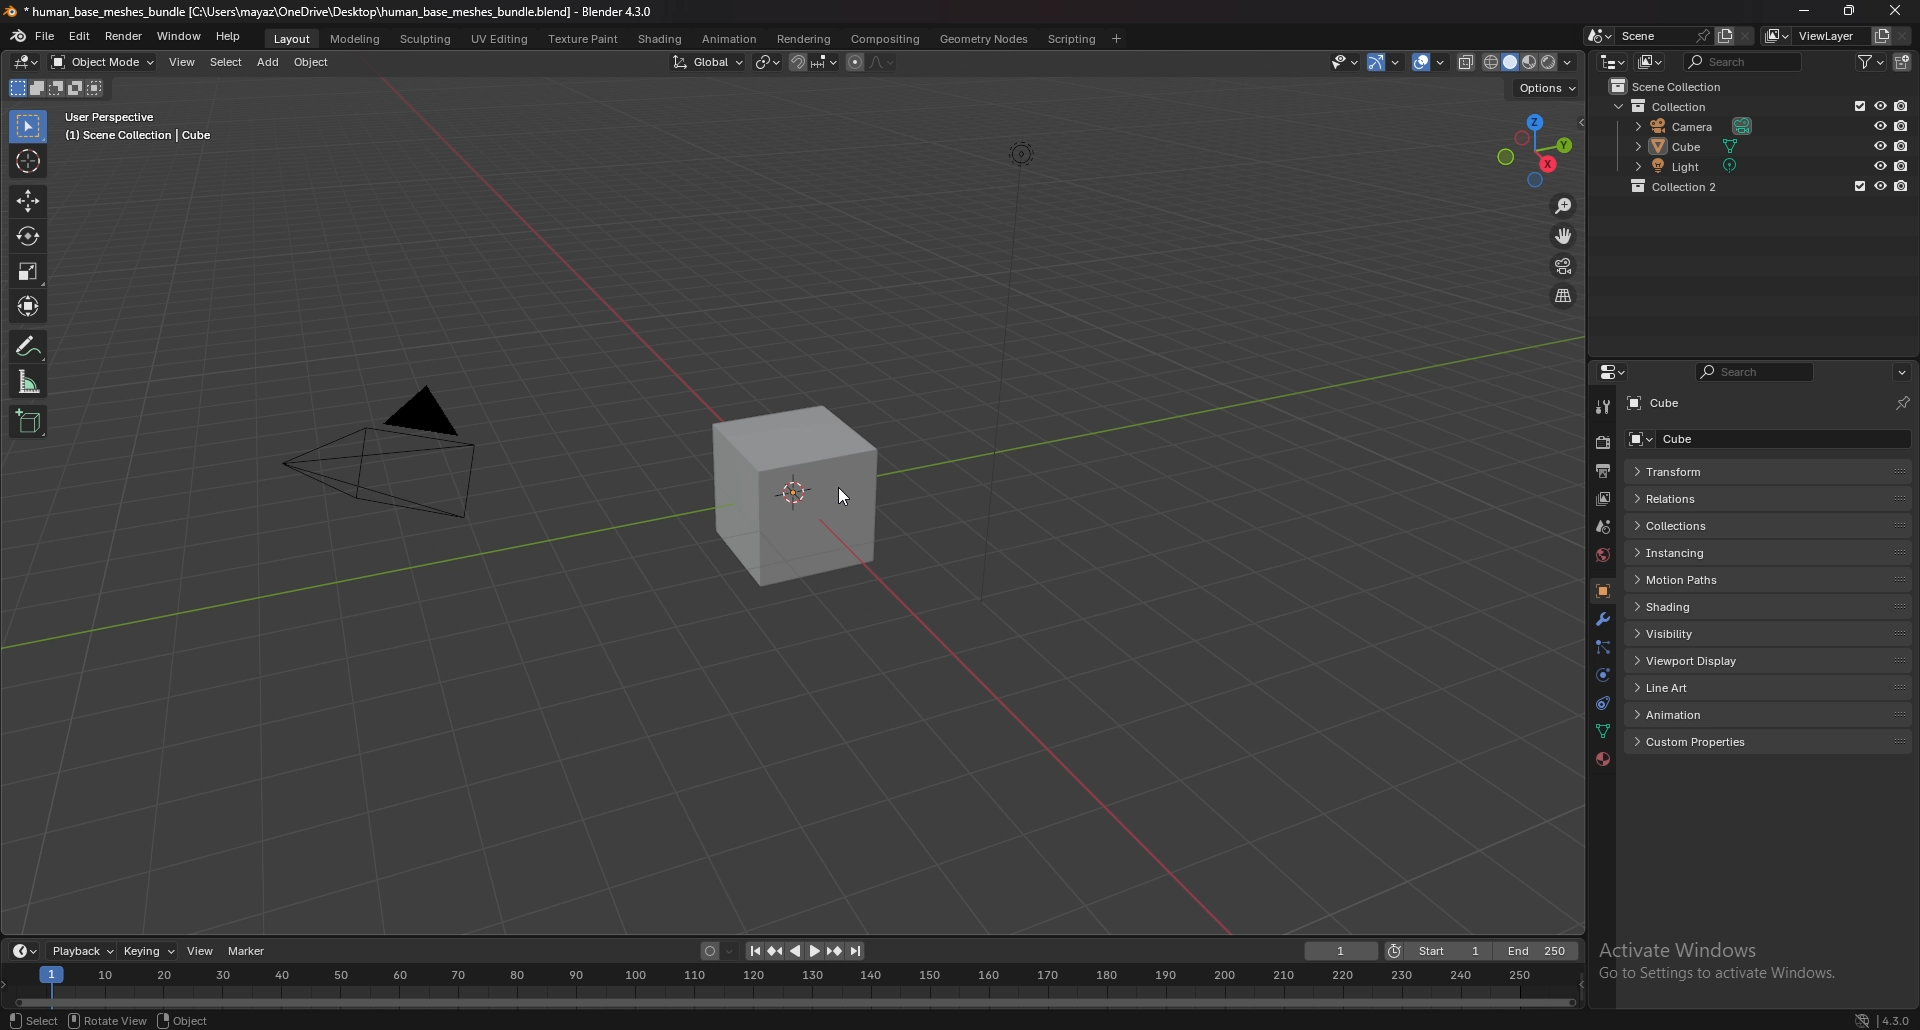 The image size is (1920, 1030). Describe the element at coordinates (1880, 125) in the screenshot. I see `hide in viewport` at that location.